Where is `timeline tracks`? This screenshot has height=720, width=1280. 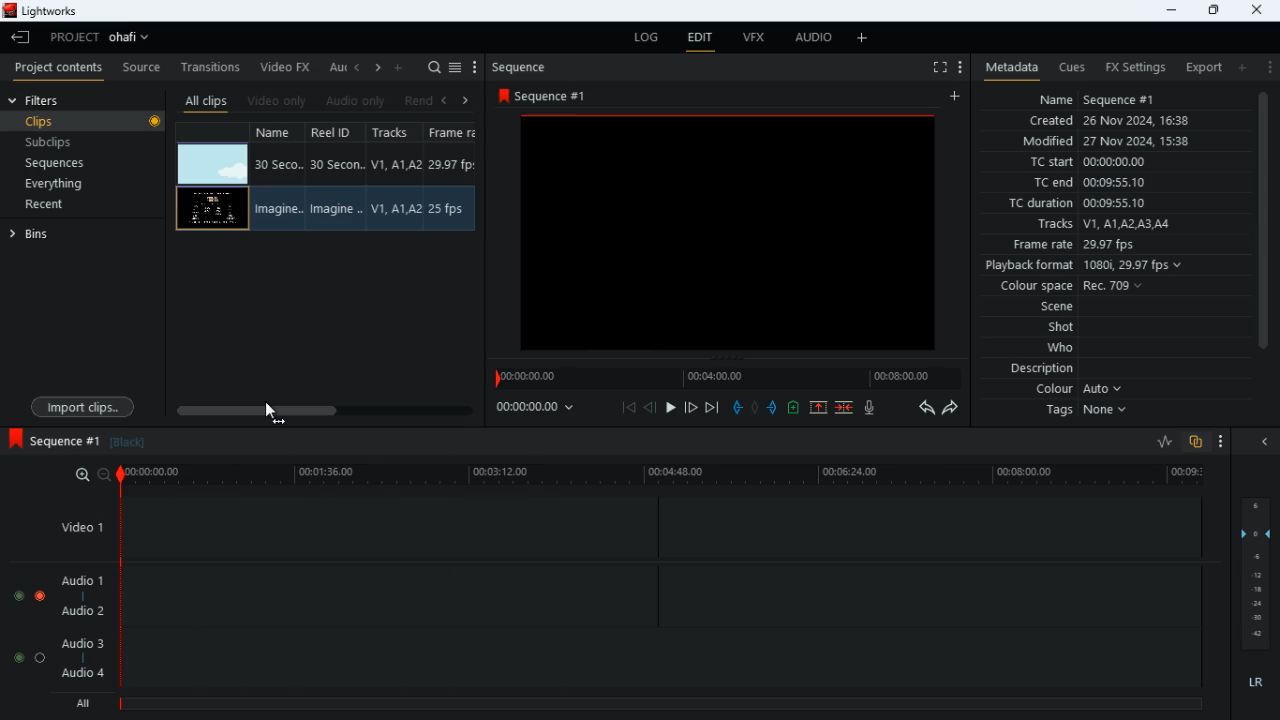
timeline tracks is located at coordinates (662, 526).